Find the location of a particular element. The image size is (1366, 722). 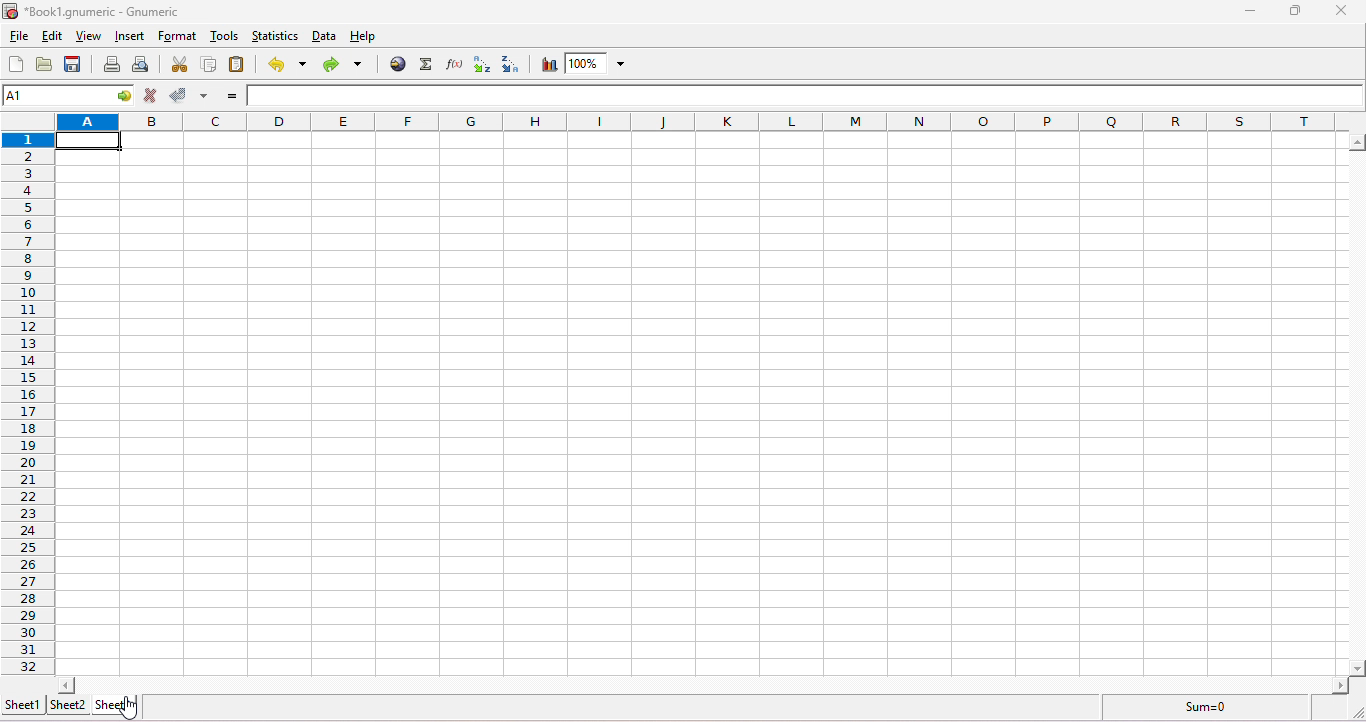

enter formula is located at coordinates (228, 95).